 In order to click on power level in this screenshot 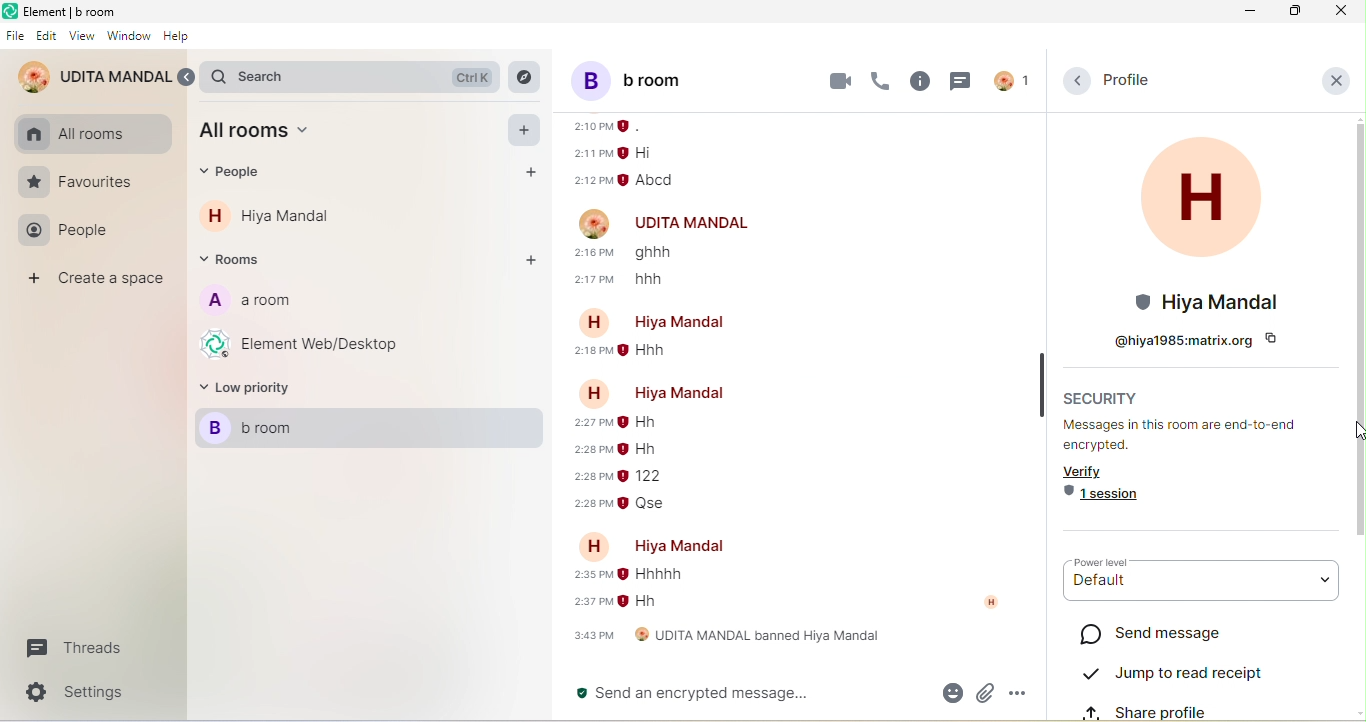, I will do `click(1110, 562)`.